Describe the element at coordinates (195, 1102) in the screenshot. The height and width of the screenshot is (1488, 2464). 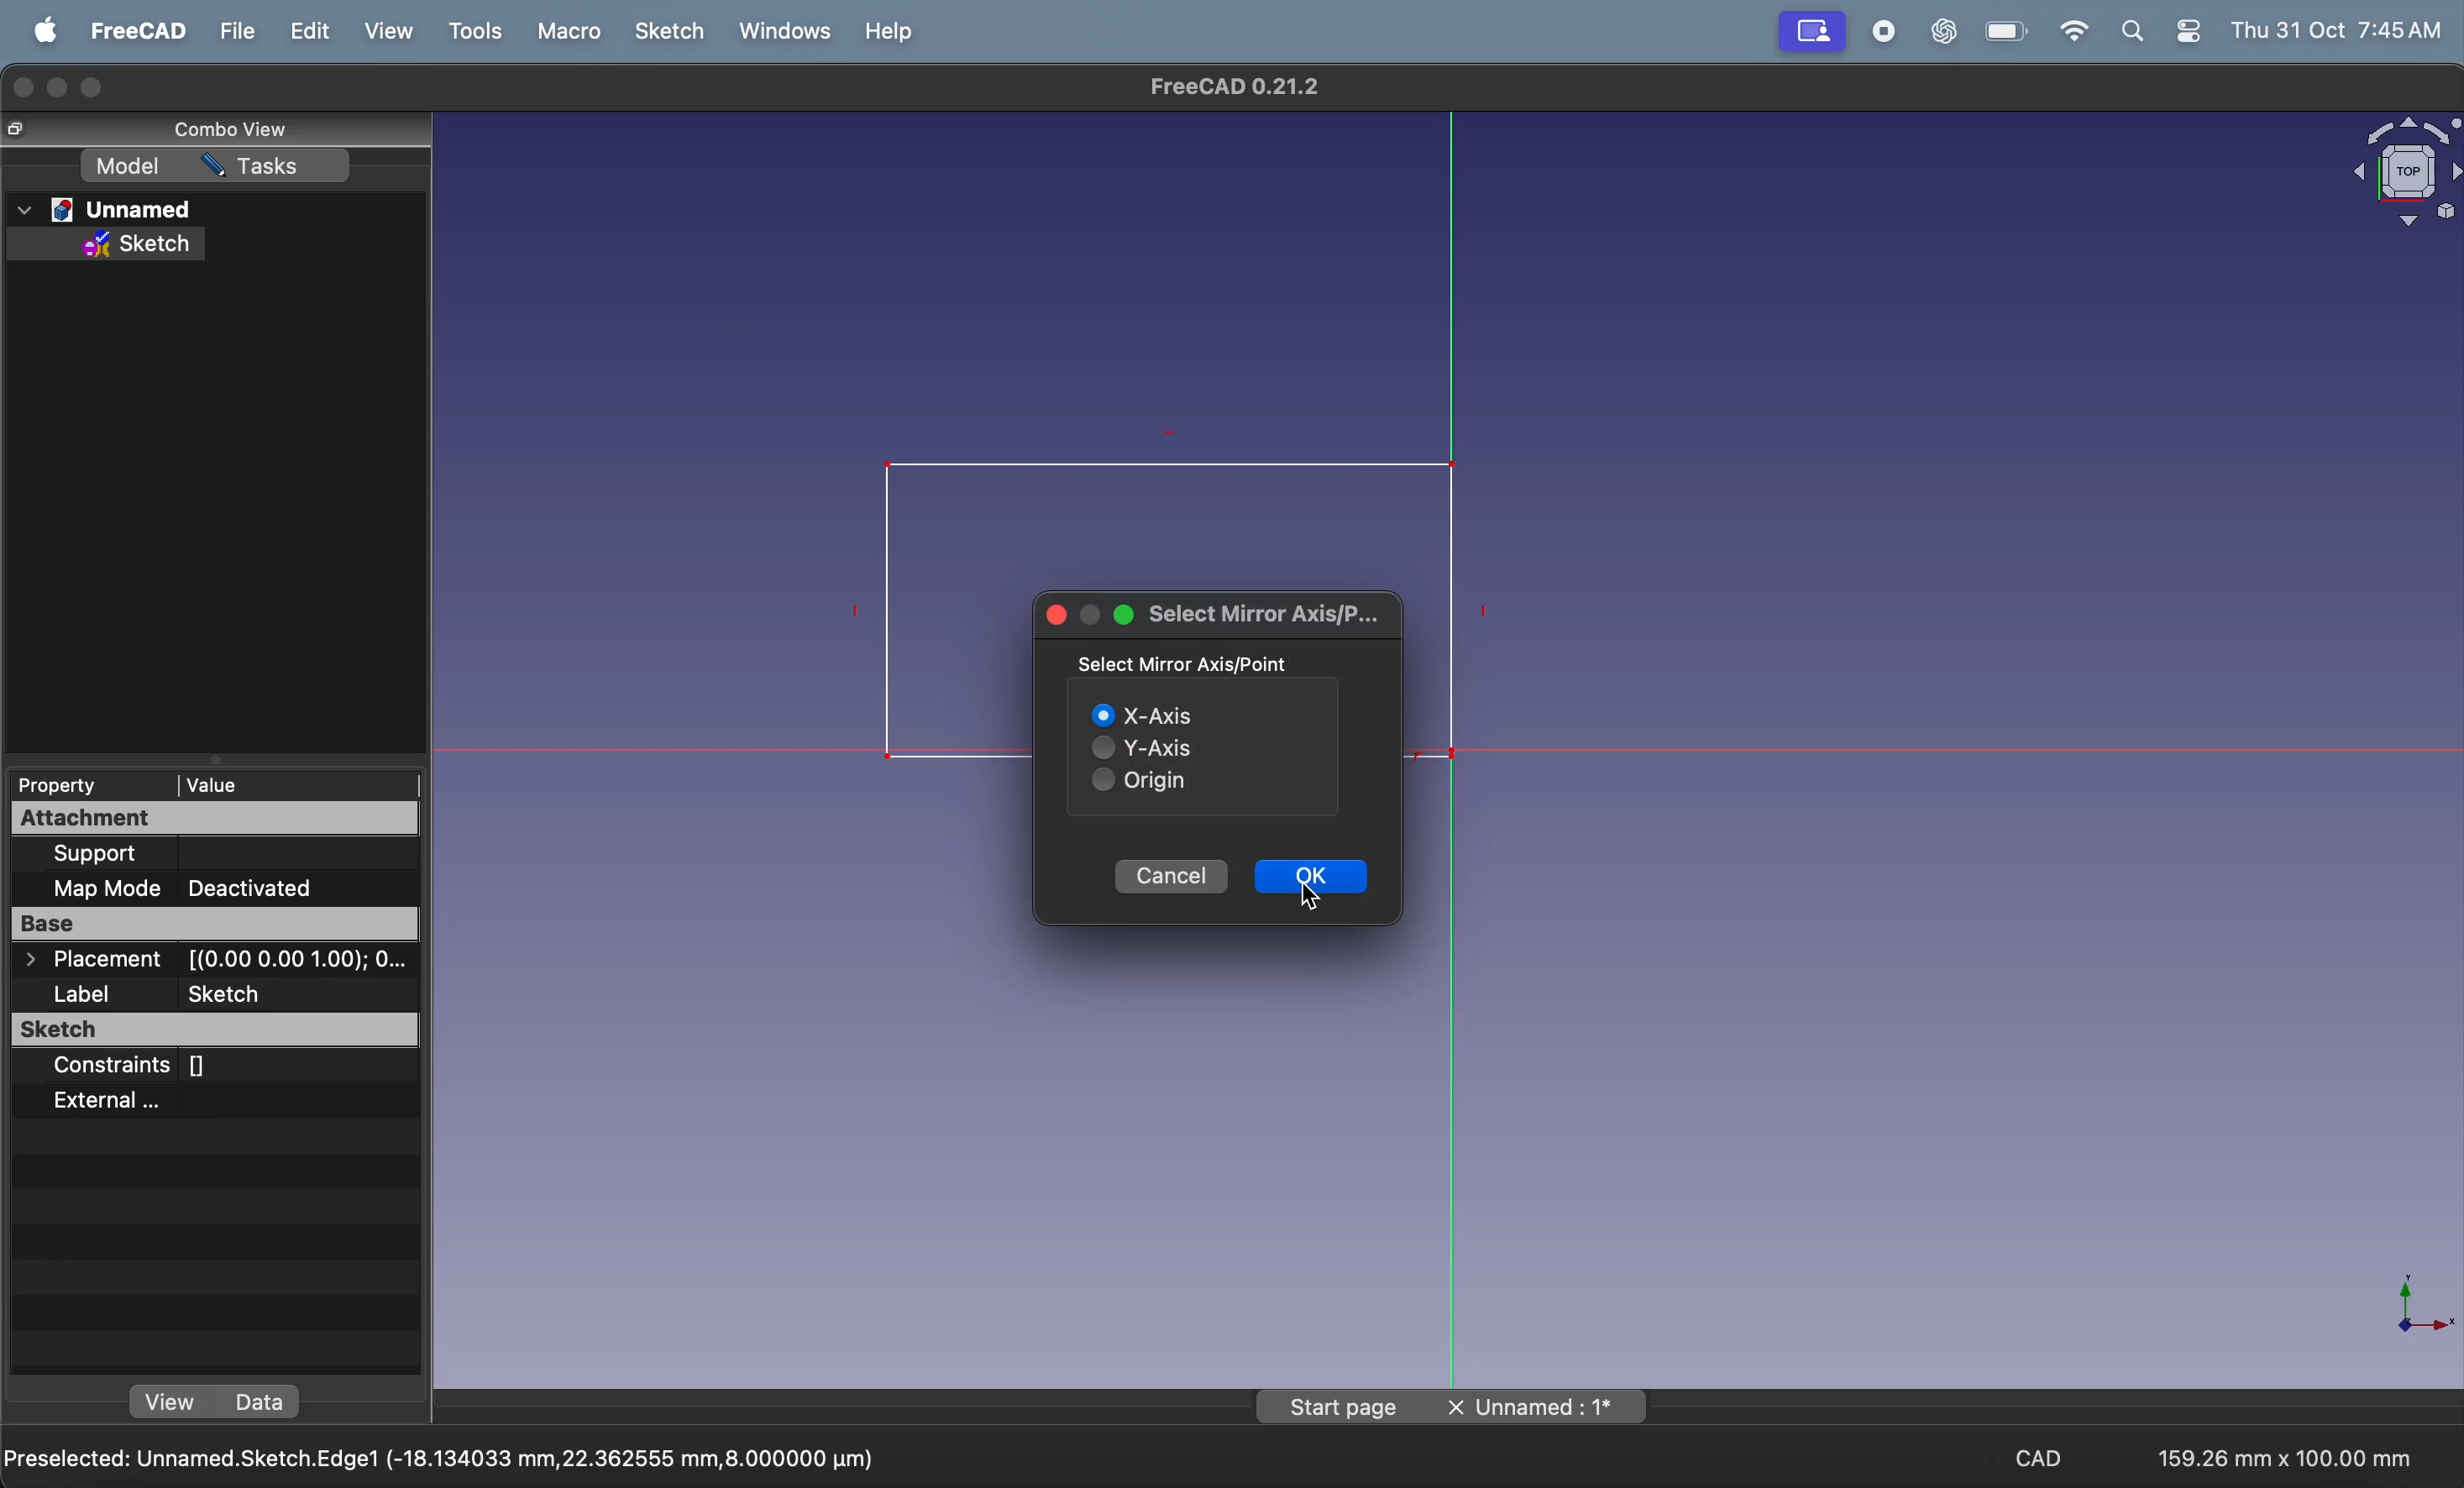
I see `external` at that location.